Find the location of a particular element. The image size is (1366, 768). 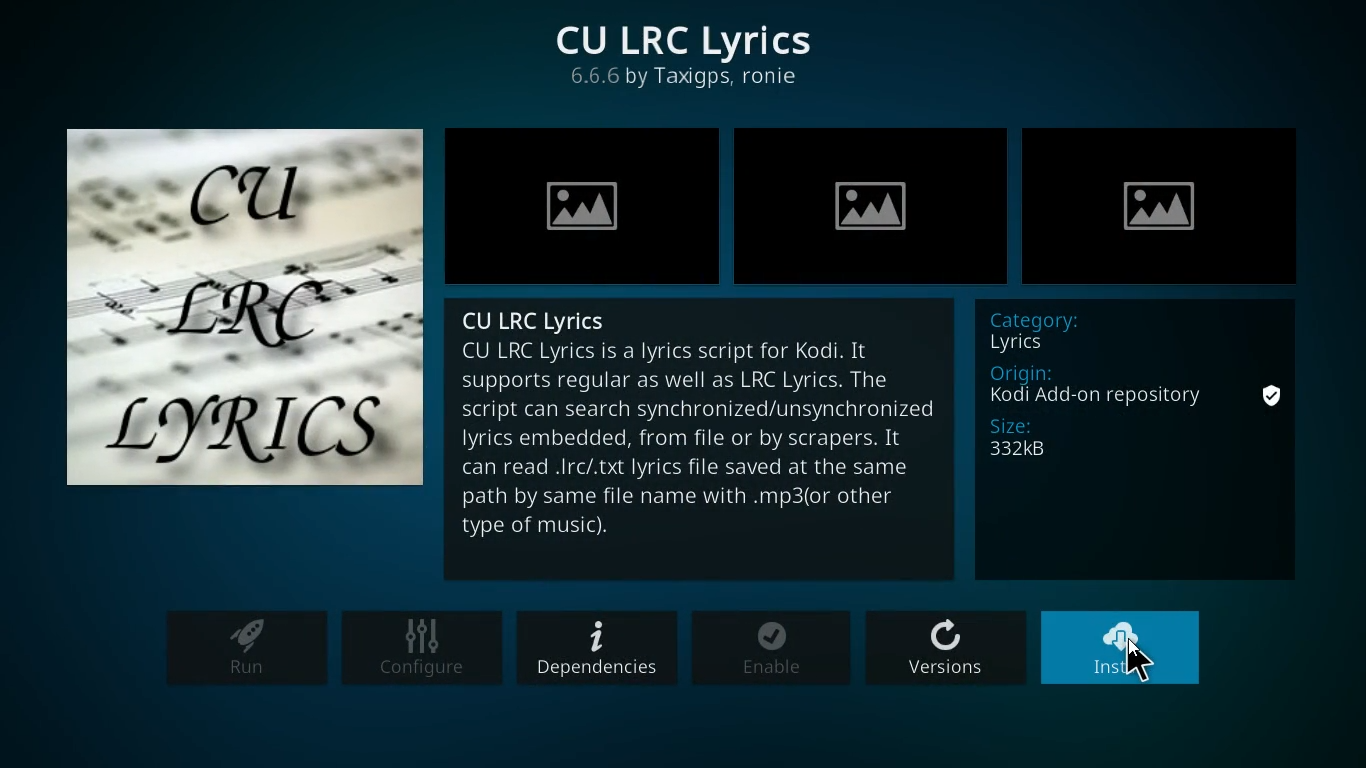

lyrics logo is located at coordinates (242, 305).